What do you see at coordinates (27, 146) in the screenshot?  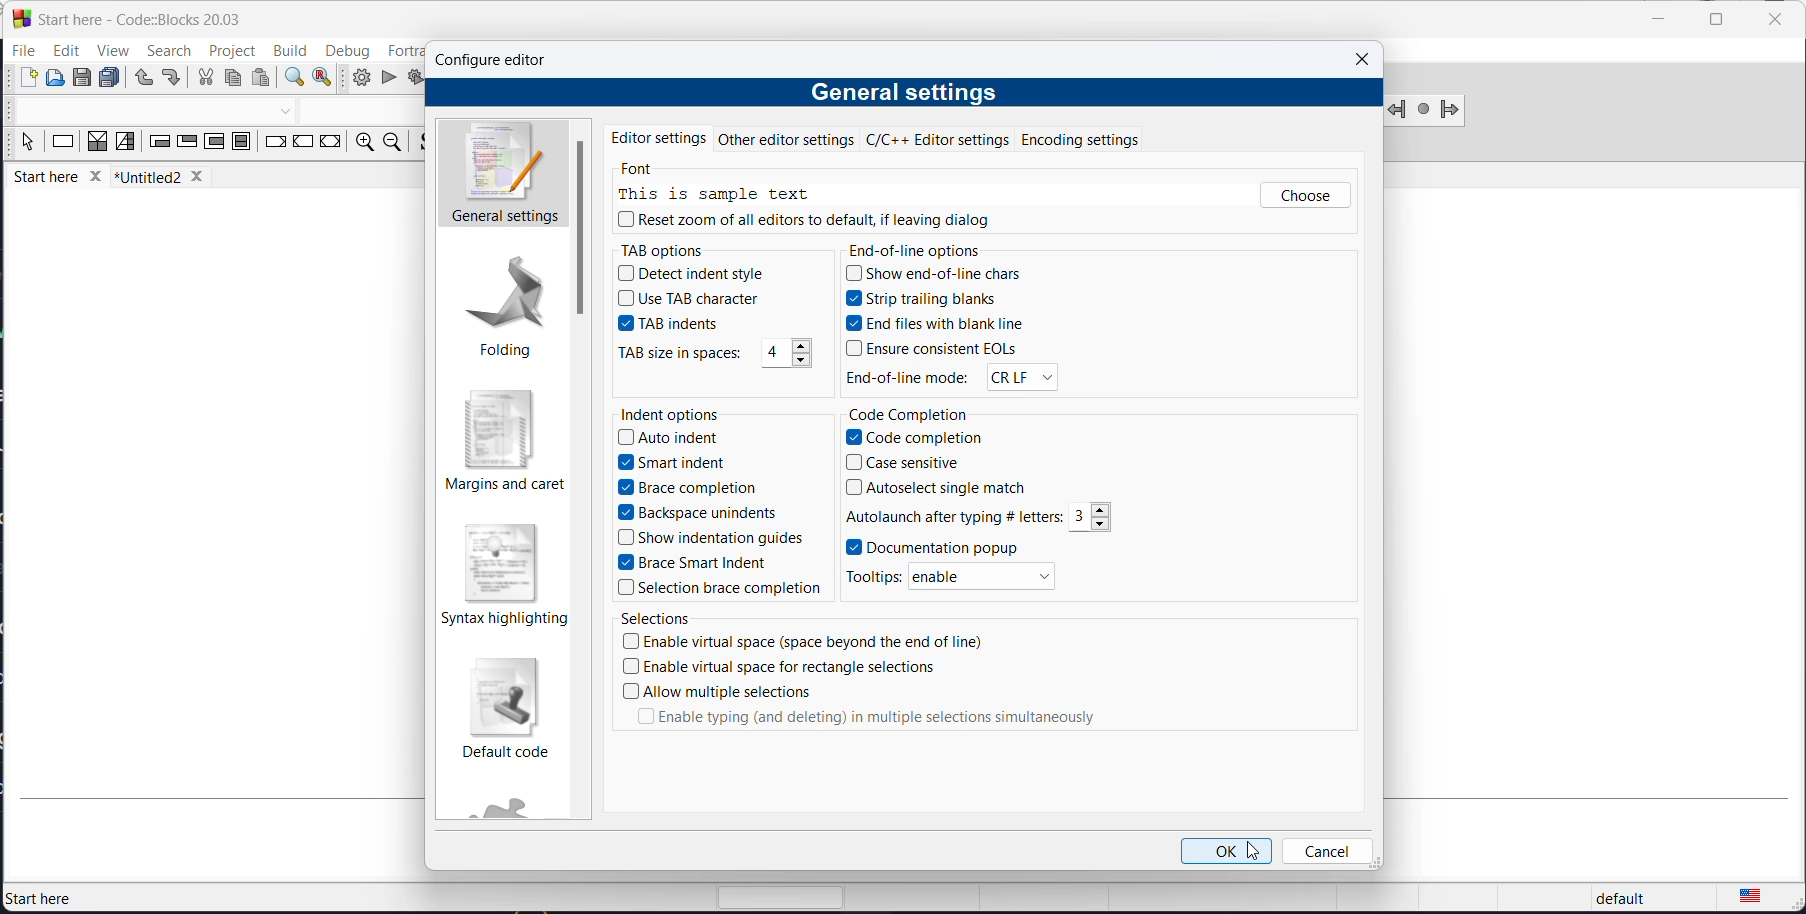 I see `select` at bounding box center [27, 146].